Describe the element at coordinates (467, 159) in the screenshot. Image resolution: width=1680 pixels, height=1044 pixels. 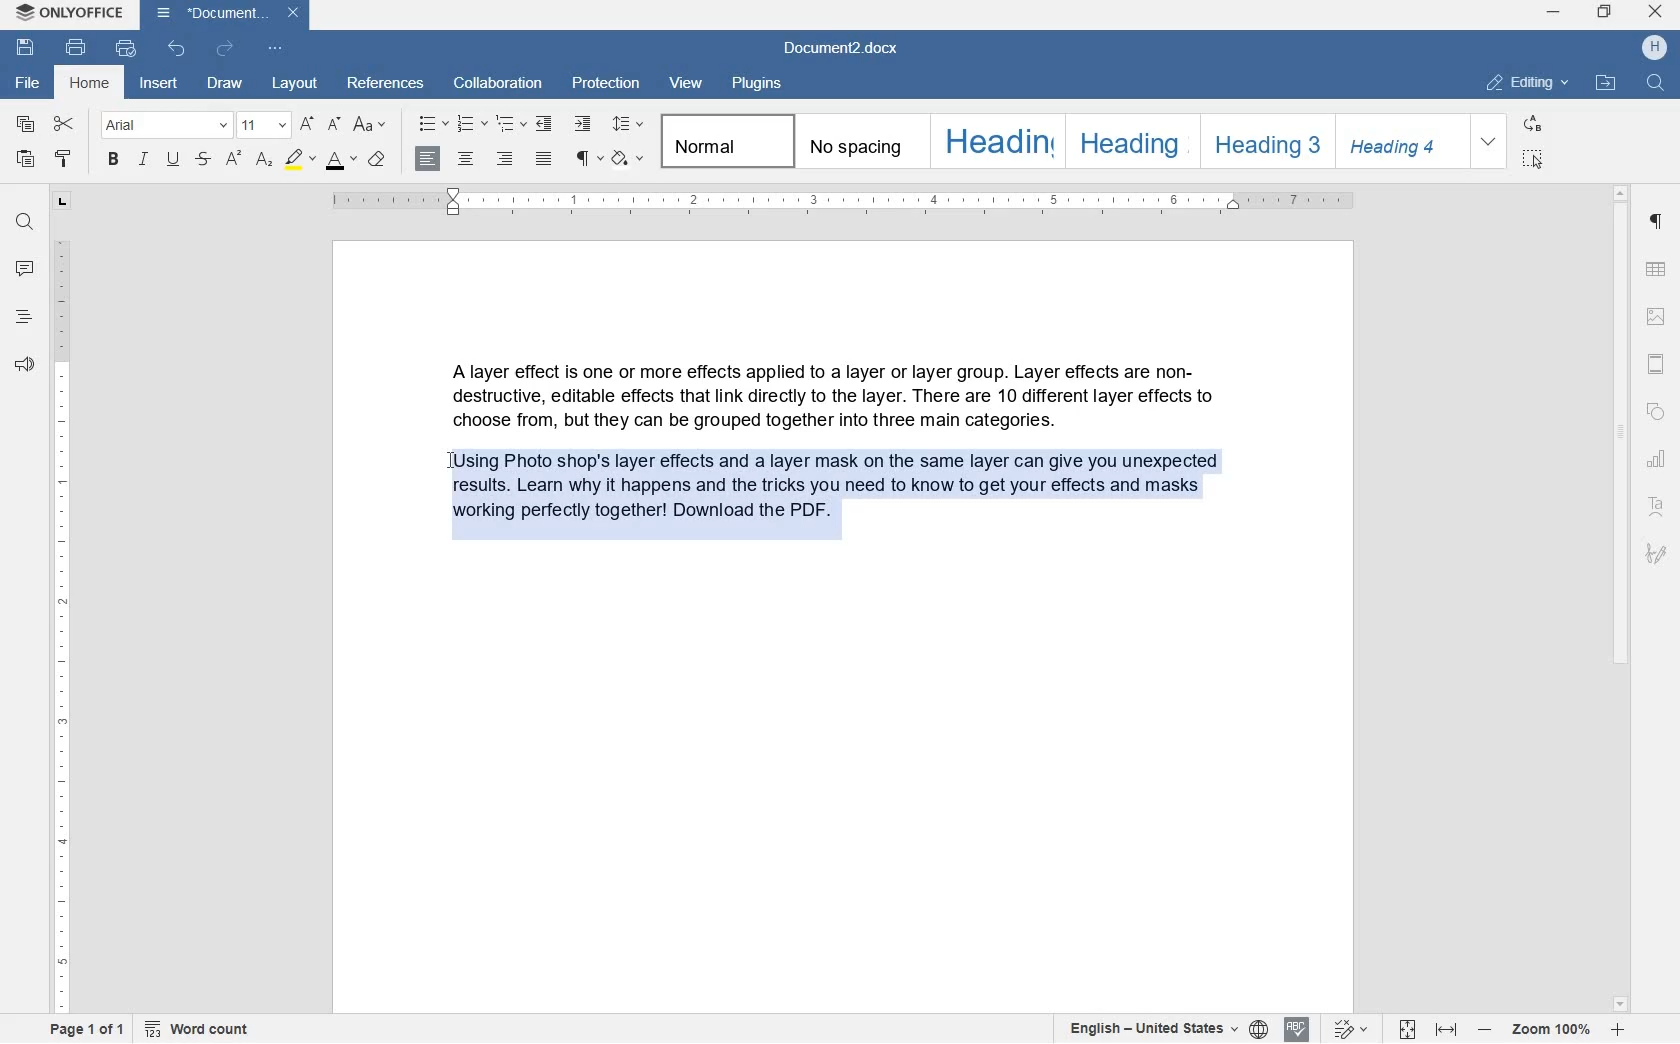
I see `CENTER ALIGNMENT` at that location.